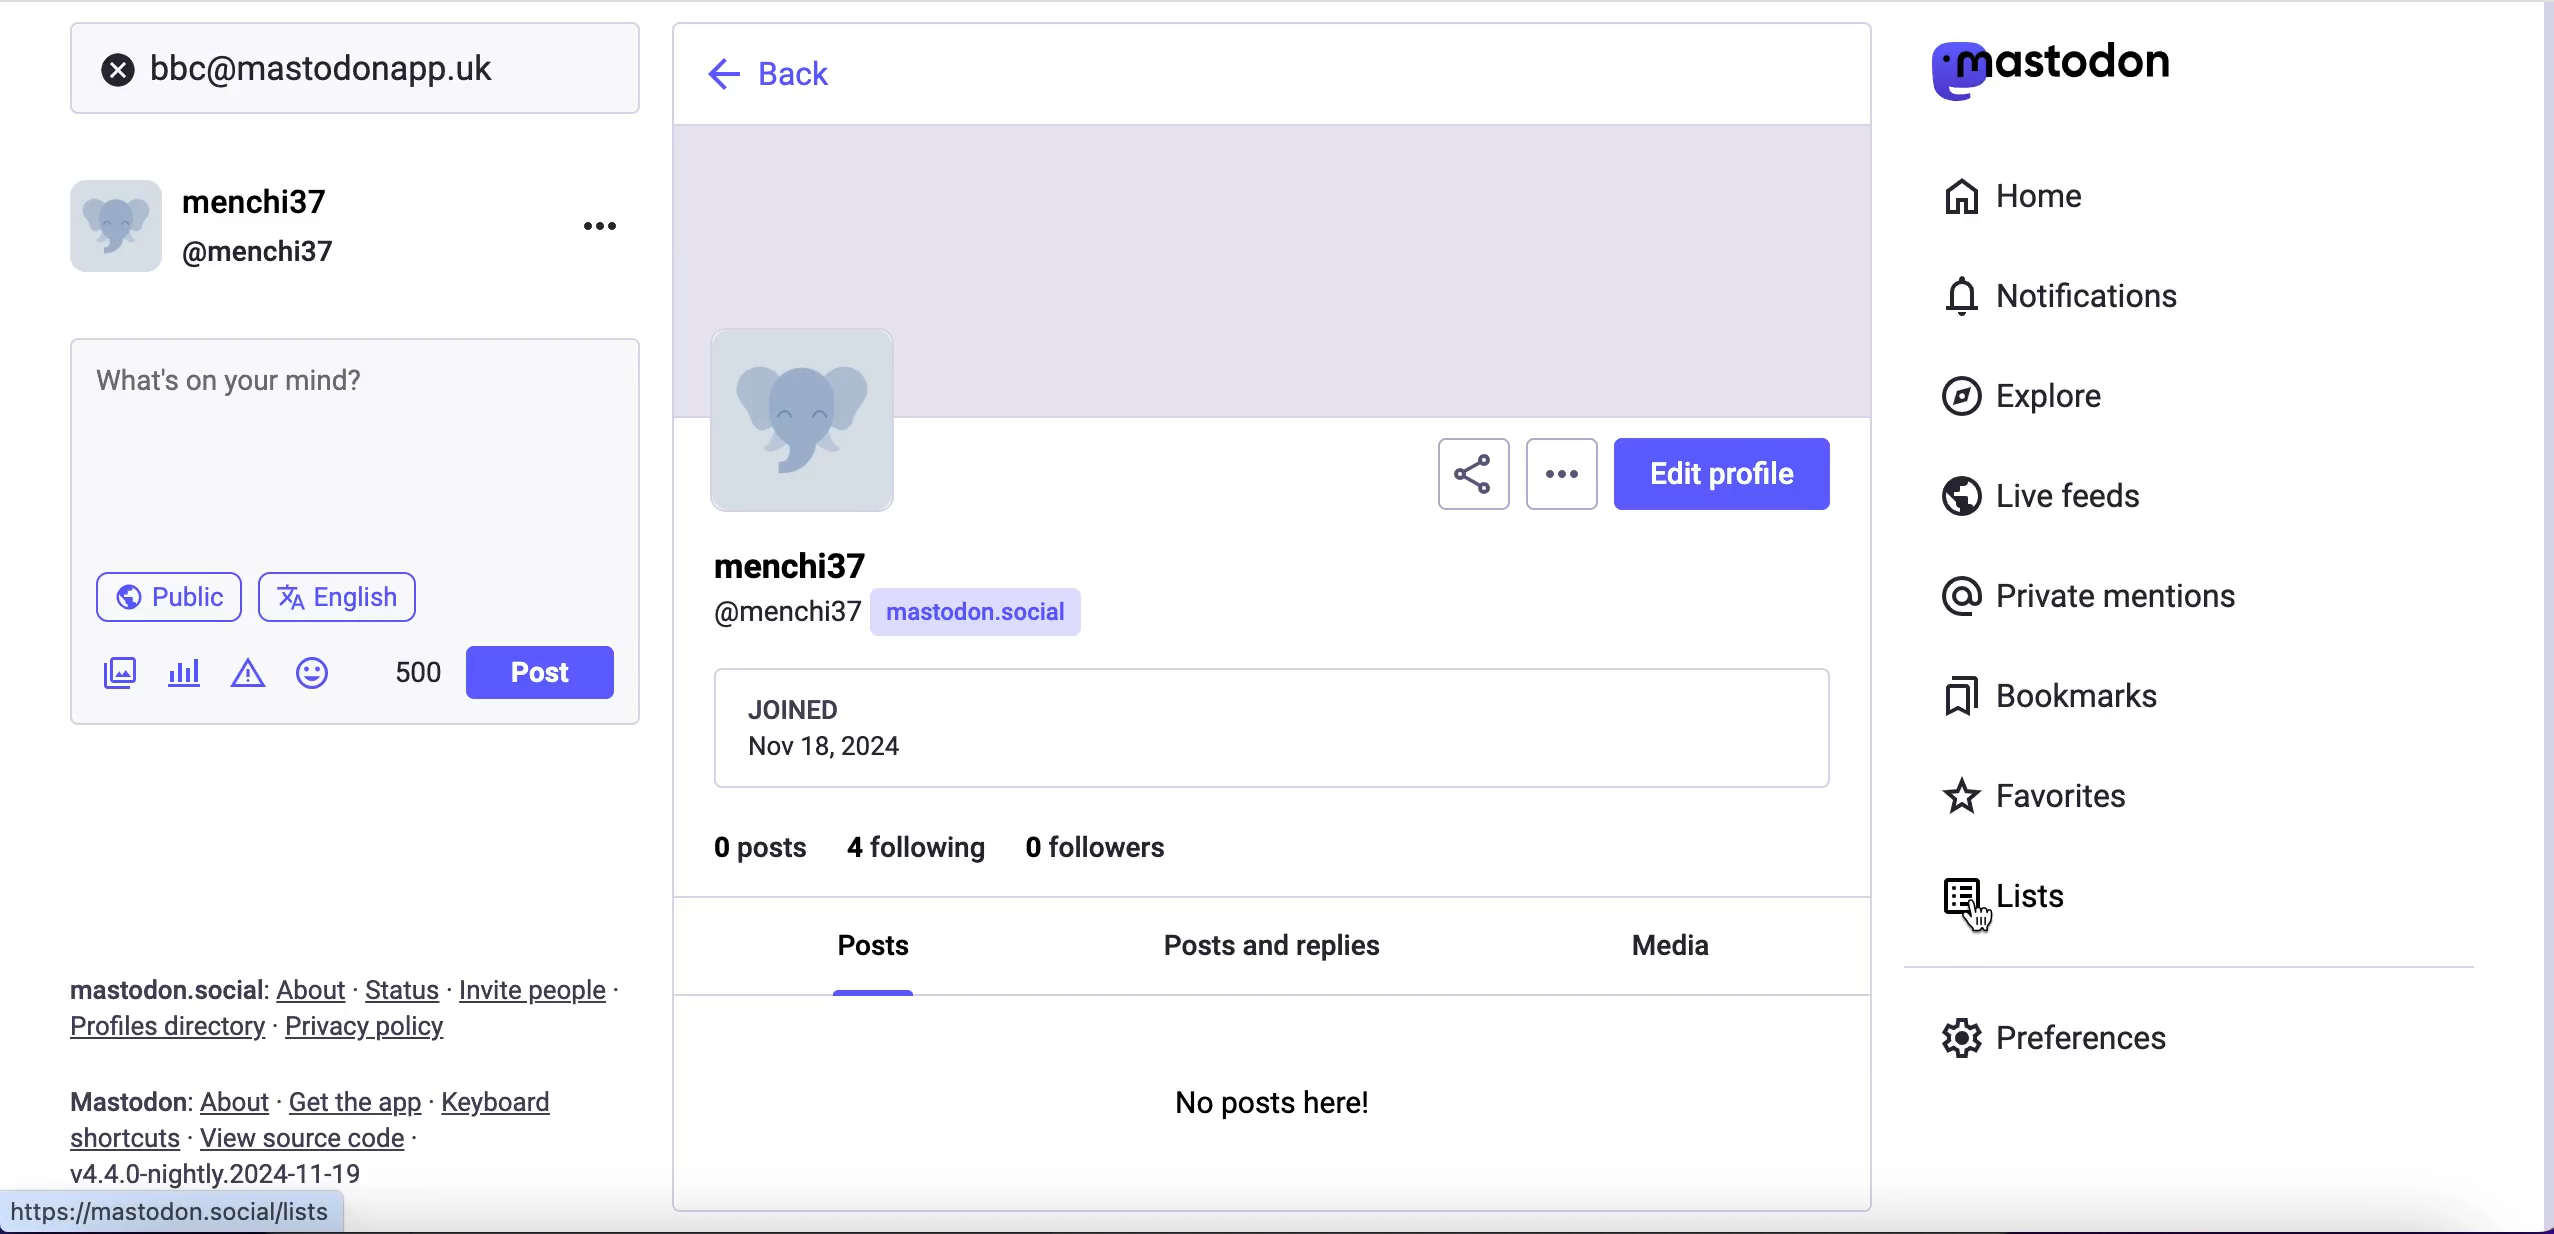 The width and height of the screenshot is (2554, 1234). What do you see at coordinates (316, 990) in the screenshot?
I see `about` at bounding box center [316, 990].